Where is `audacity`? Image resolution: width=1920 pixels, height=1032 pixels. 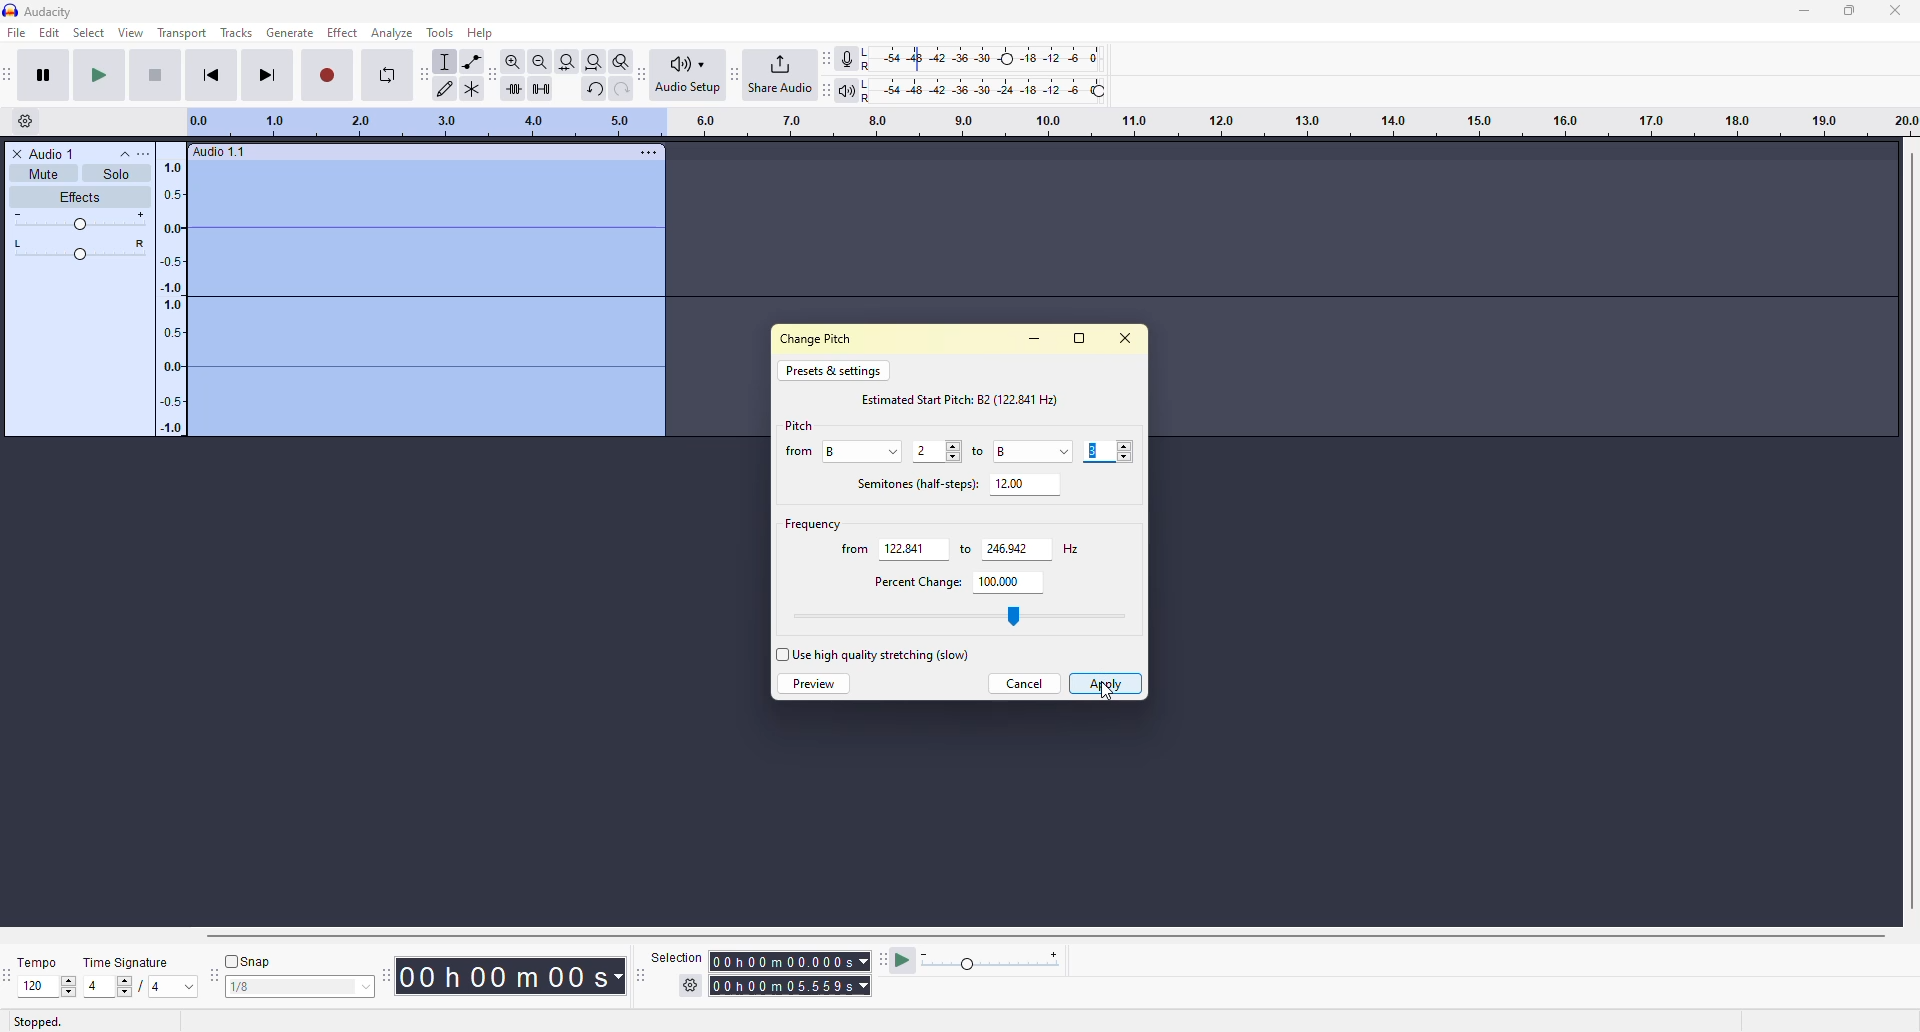 audacity is located at coordinates (37, 11).